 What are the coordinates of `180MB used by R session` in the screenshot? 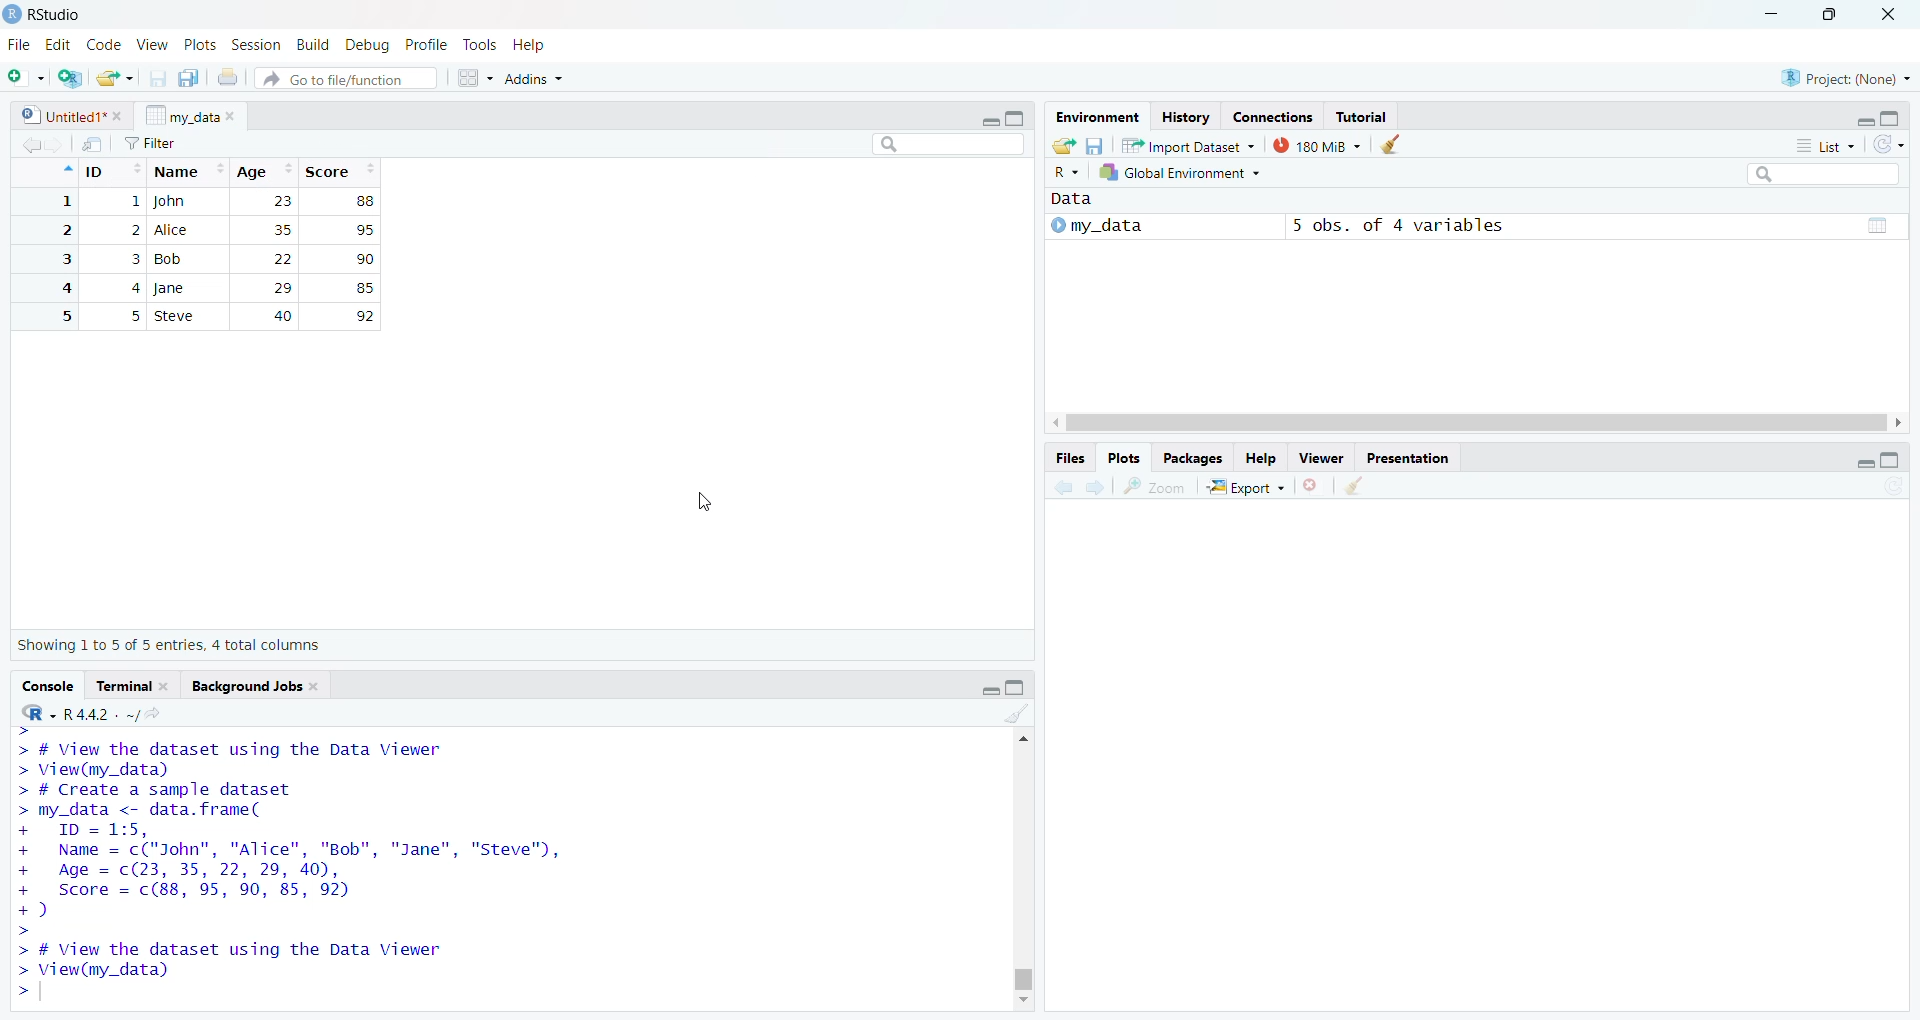 It's located at (1314, 146).